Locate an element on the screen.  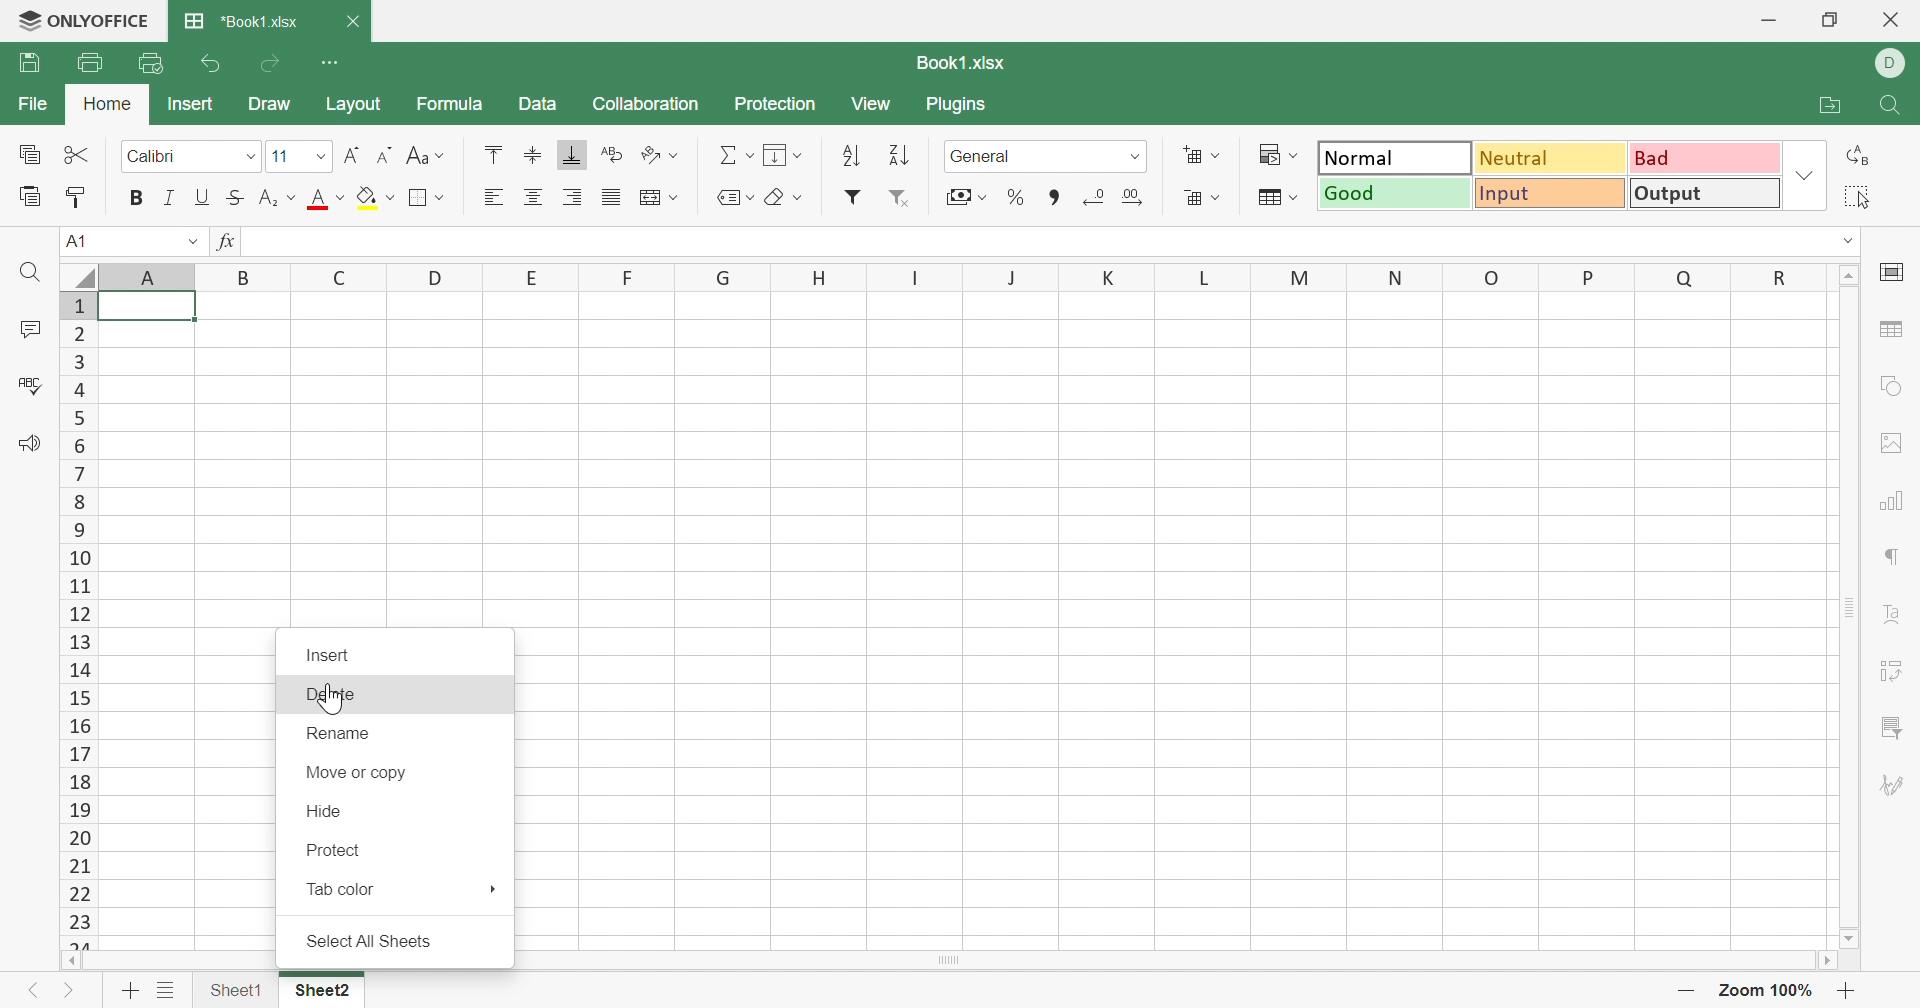
Italic is located at coordinates (171, 196).